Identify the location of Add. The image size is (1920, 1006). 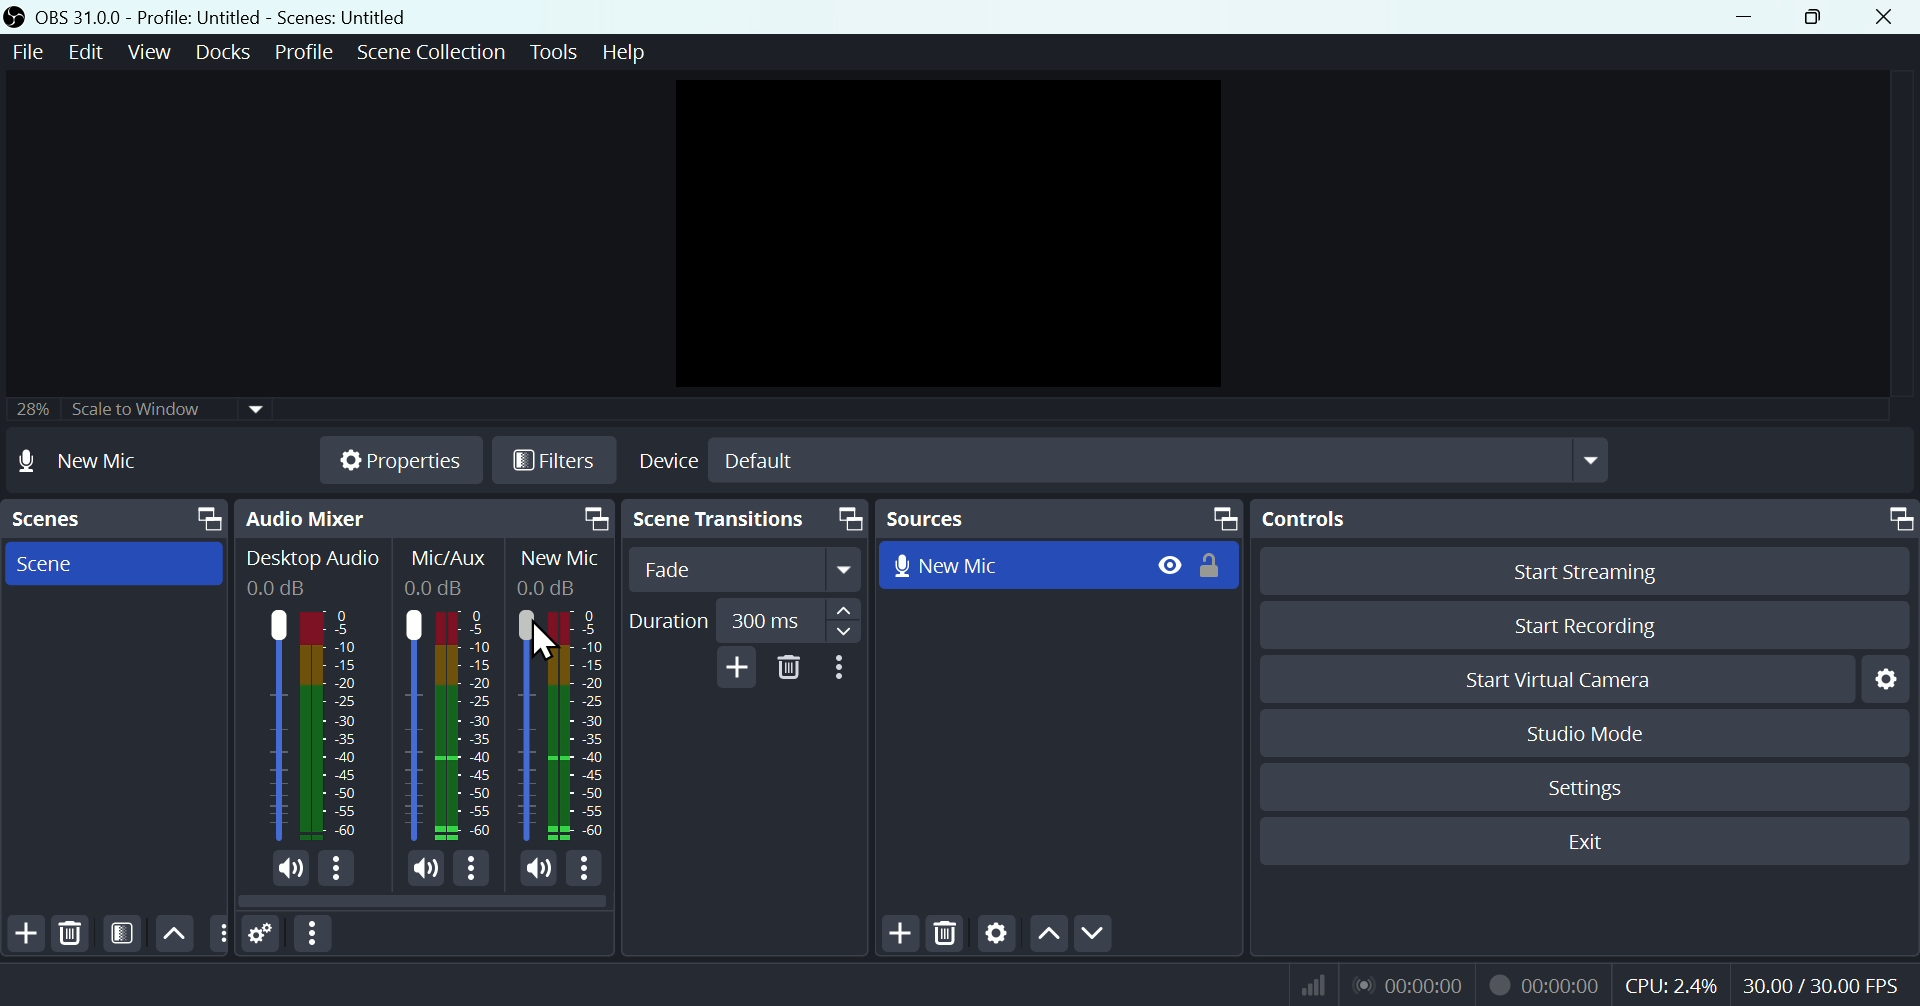
(903, 935).